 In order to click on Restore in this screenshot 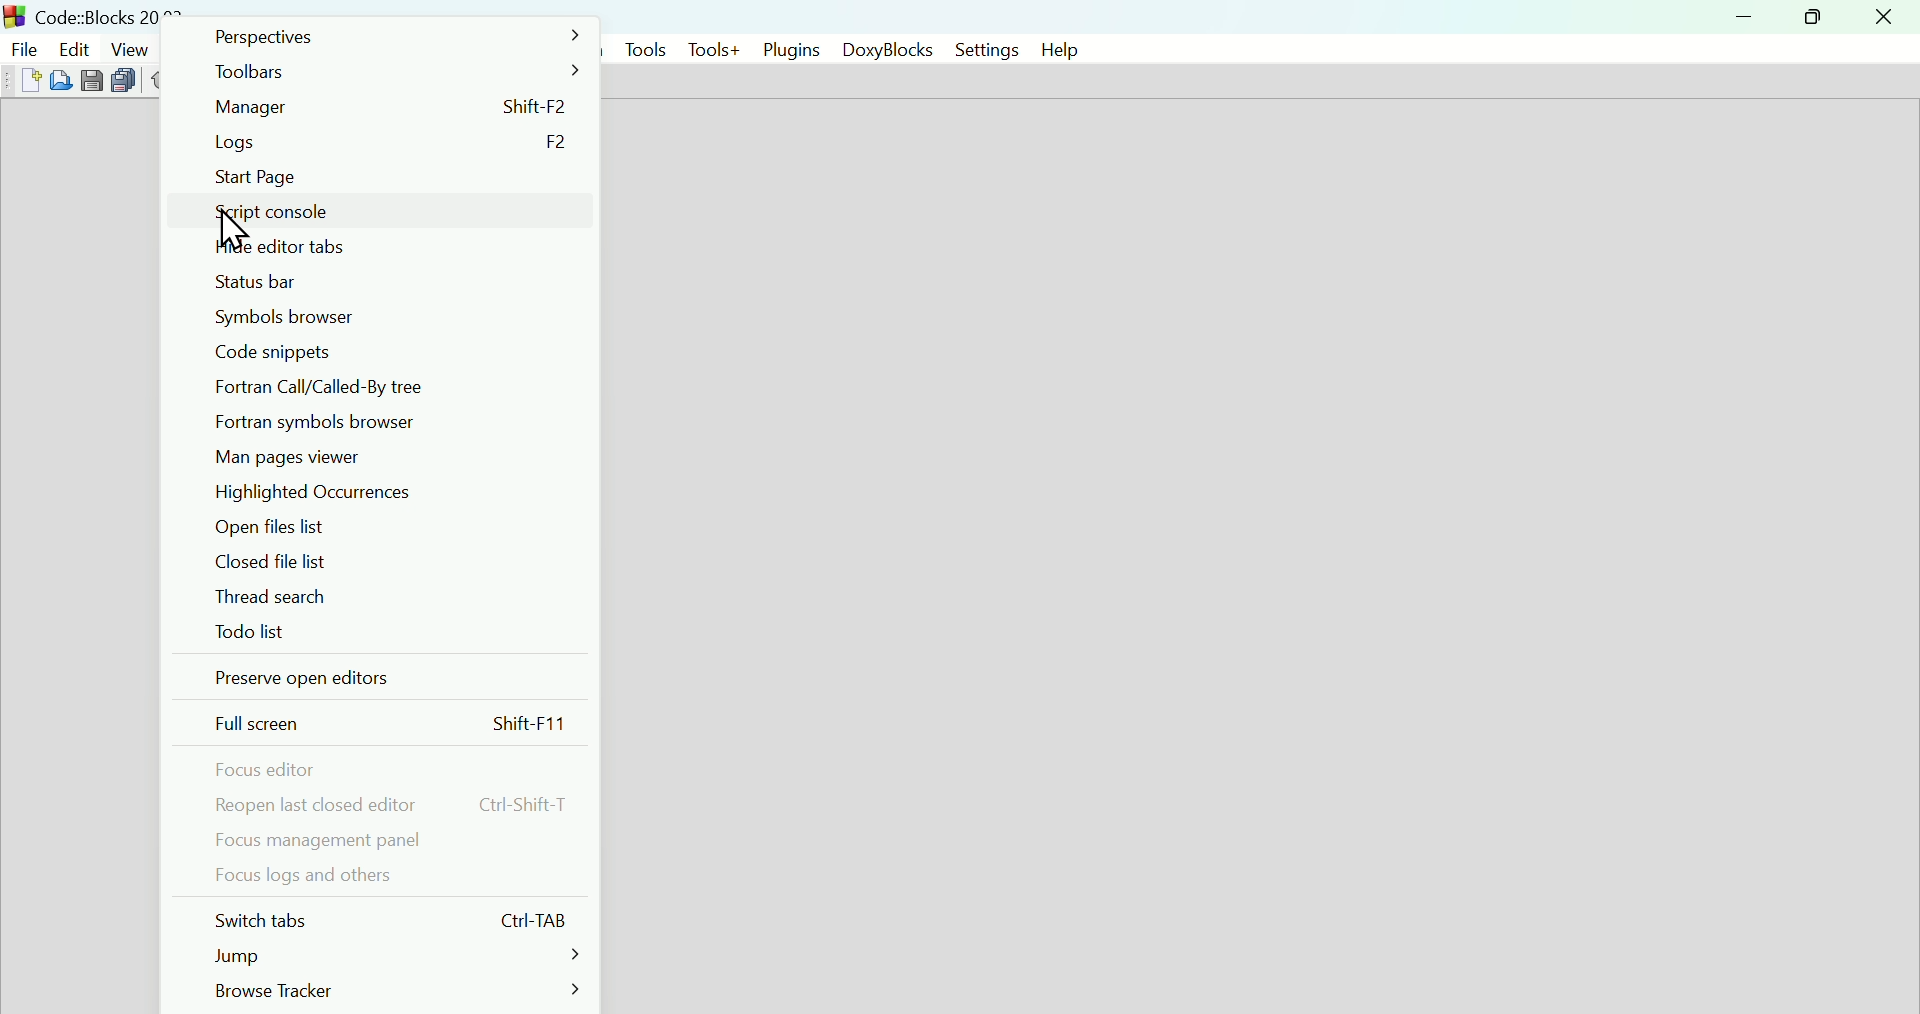, I will do `click(1807, 17)`.